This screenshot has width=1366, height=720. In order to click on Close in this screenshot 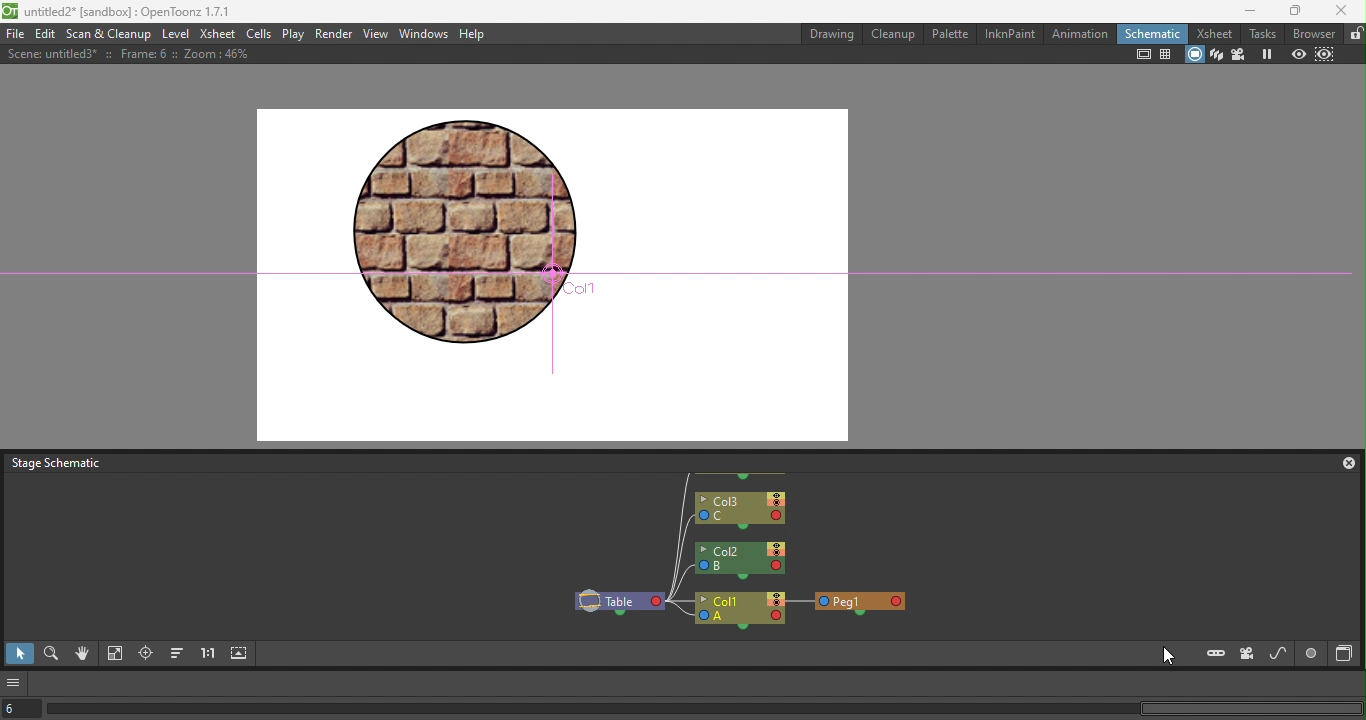, I will do `click(1342, 463)`.